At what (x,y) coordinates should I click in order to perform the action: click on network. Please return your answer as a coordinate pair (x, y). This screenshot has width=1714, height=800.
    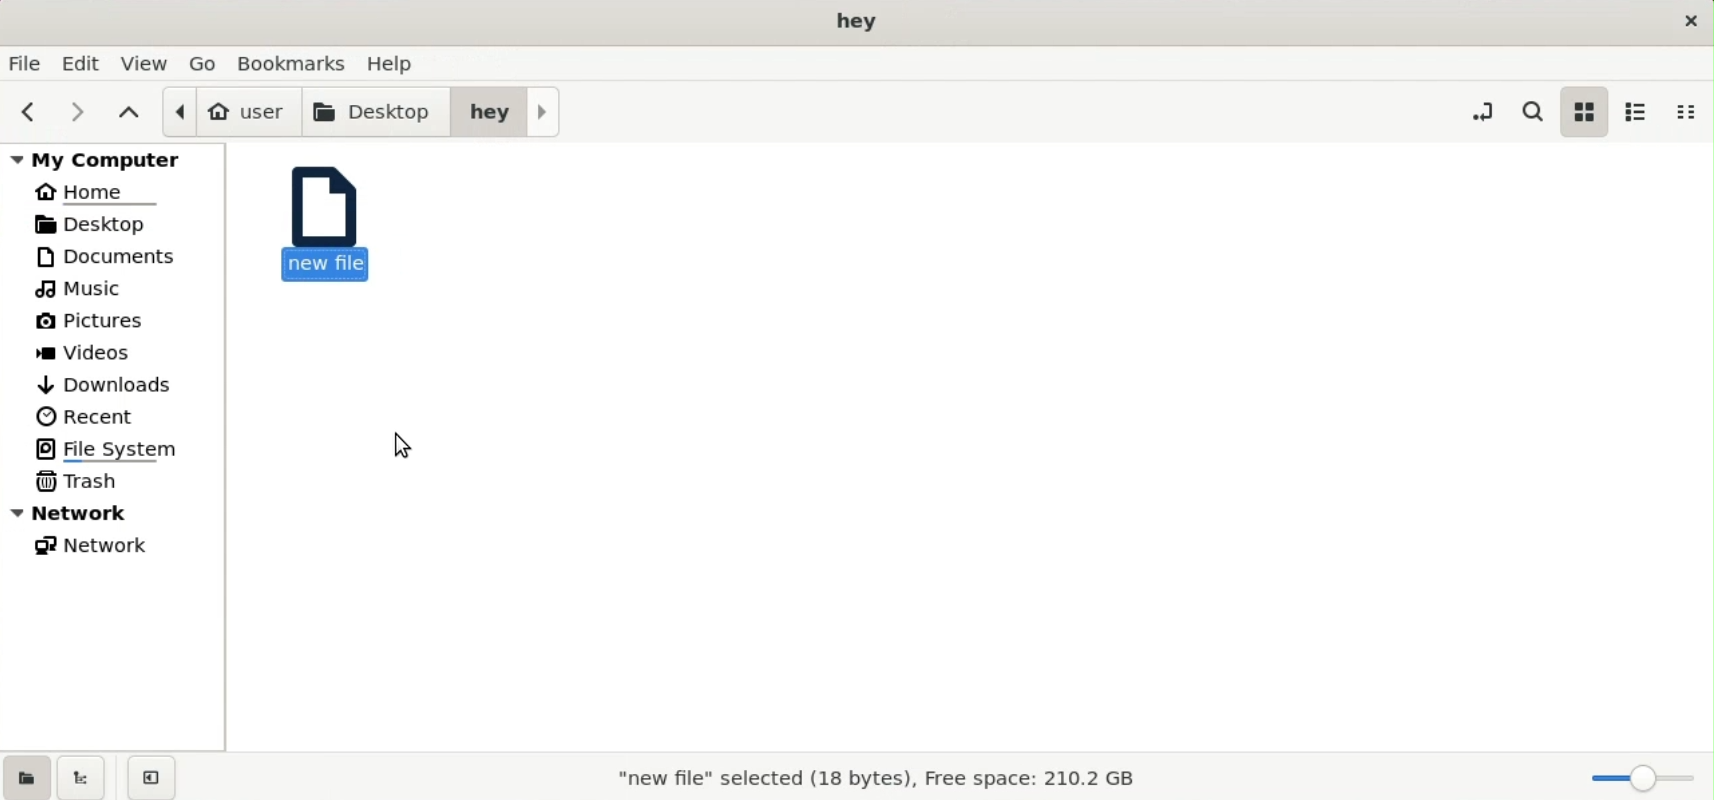
    Looking at the image, I should click on (100, 549).